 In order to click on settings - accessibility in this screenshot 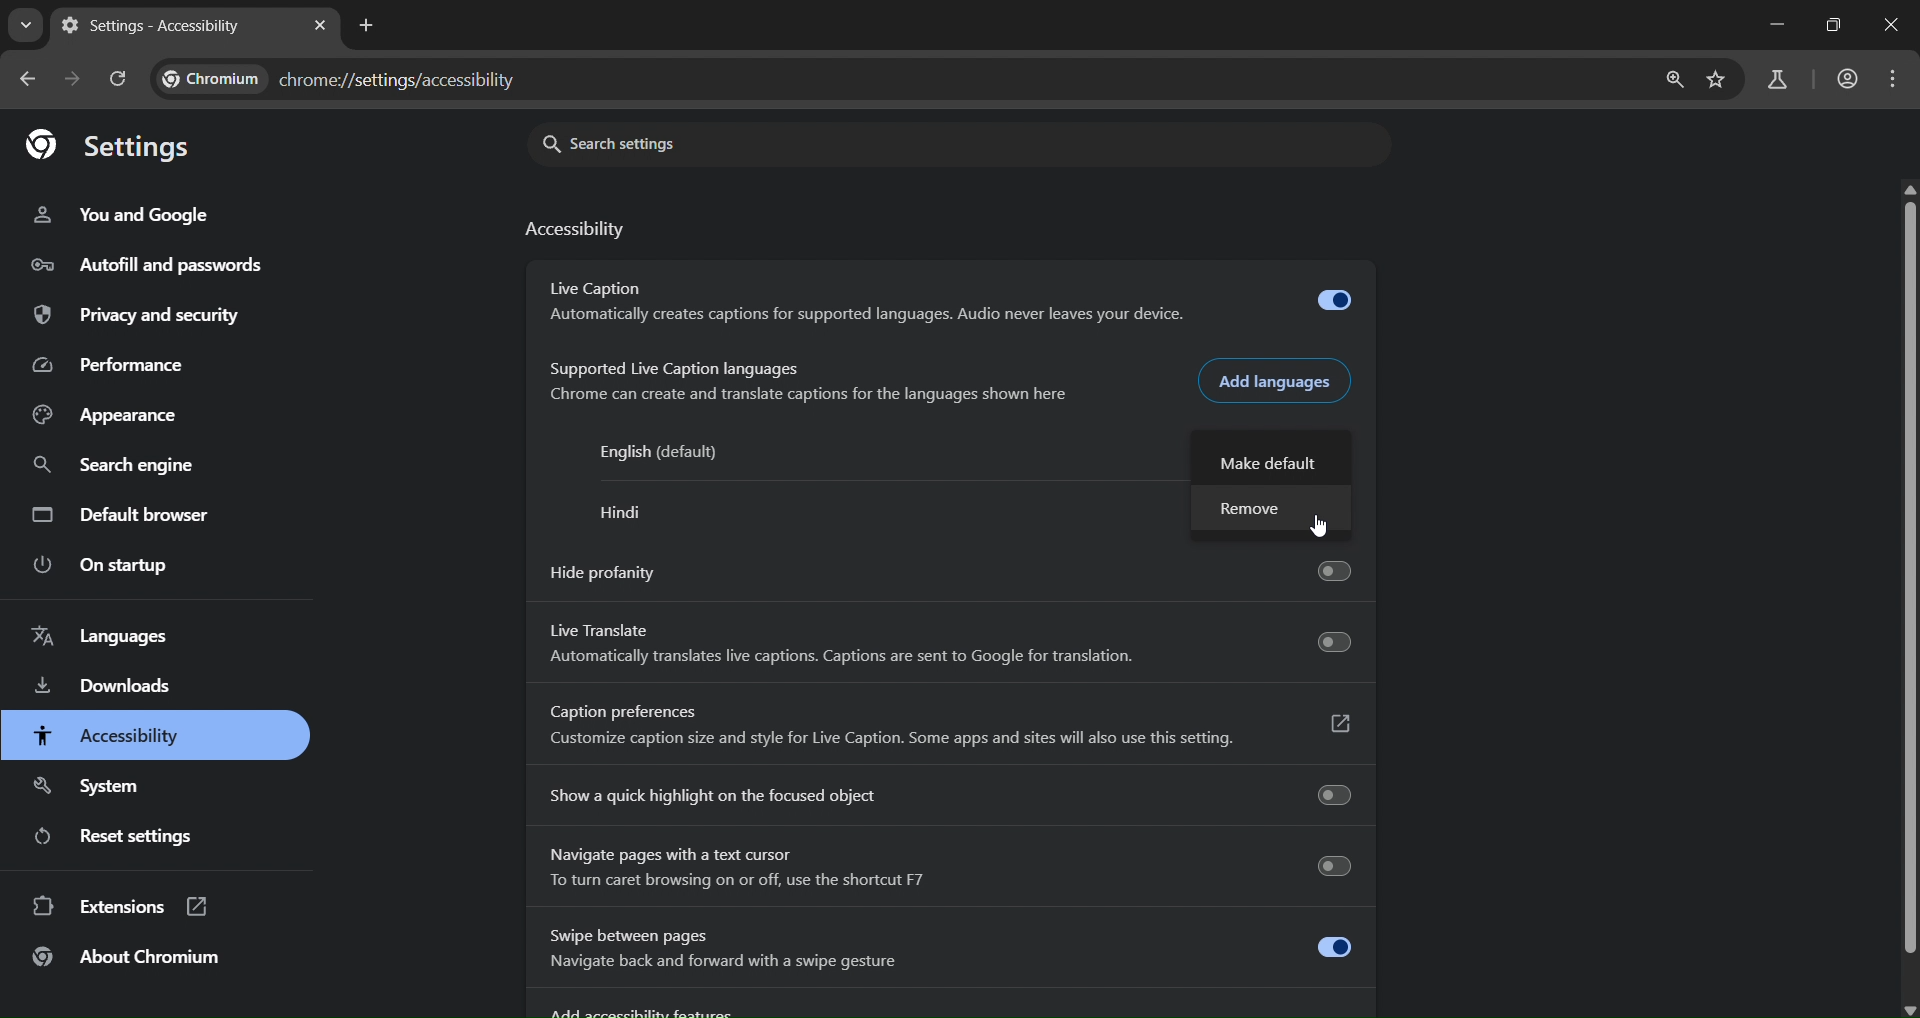, I will do `click(167, 26)`.